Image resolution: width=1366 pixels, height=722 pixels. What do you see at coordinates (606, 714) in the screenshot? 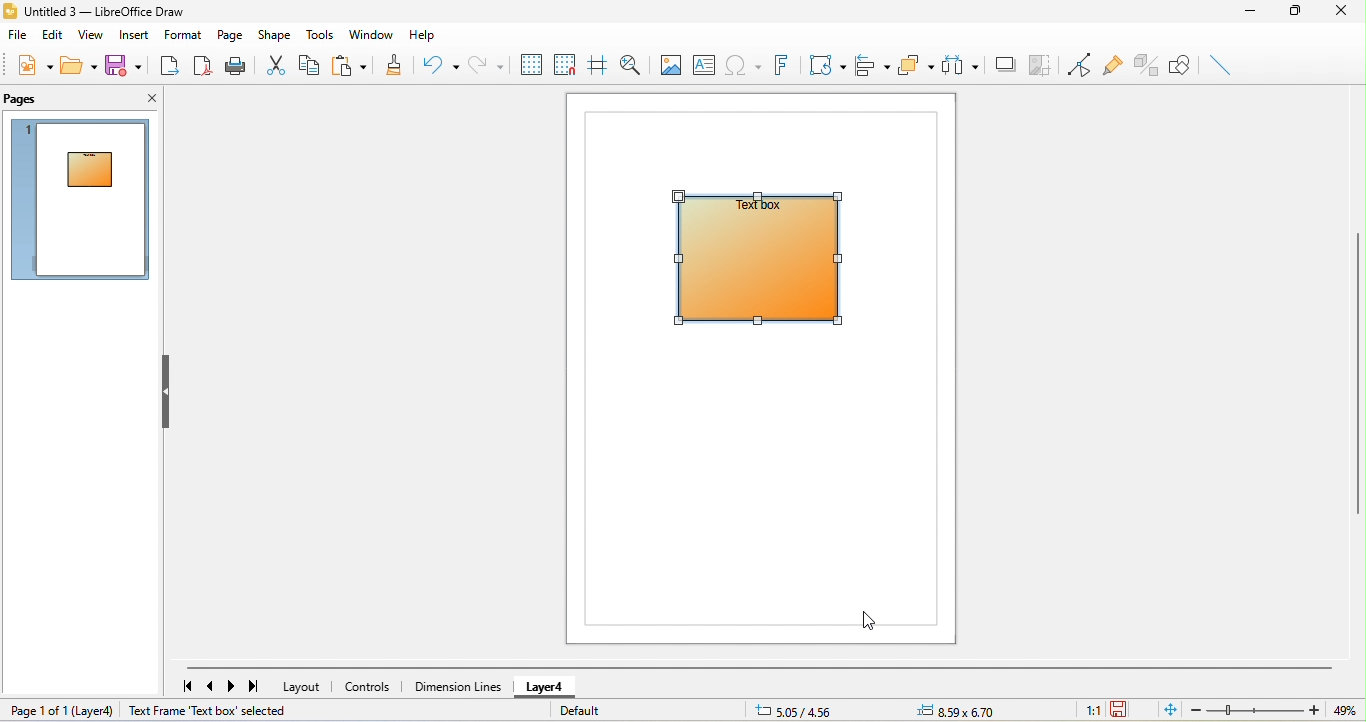
I see `default` at bounding box center [606, 714].